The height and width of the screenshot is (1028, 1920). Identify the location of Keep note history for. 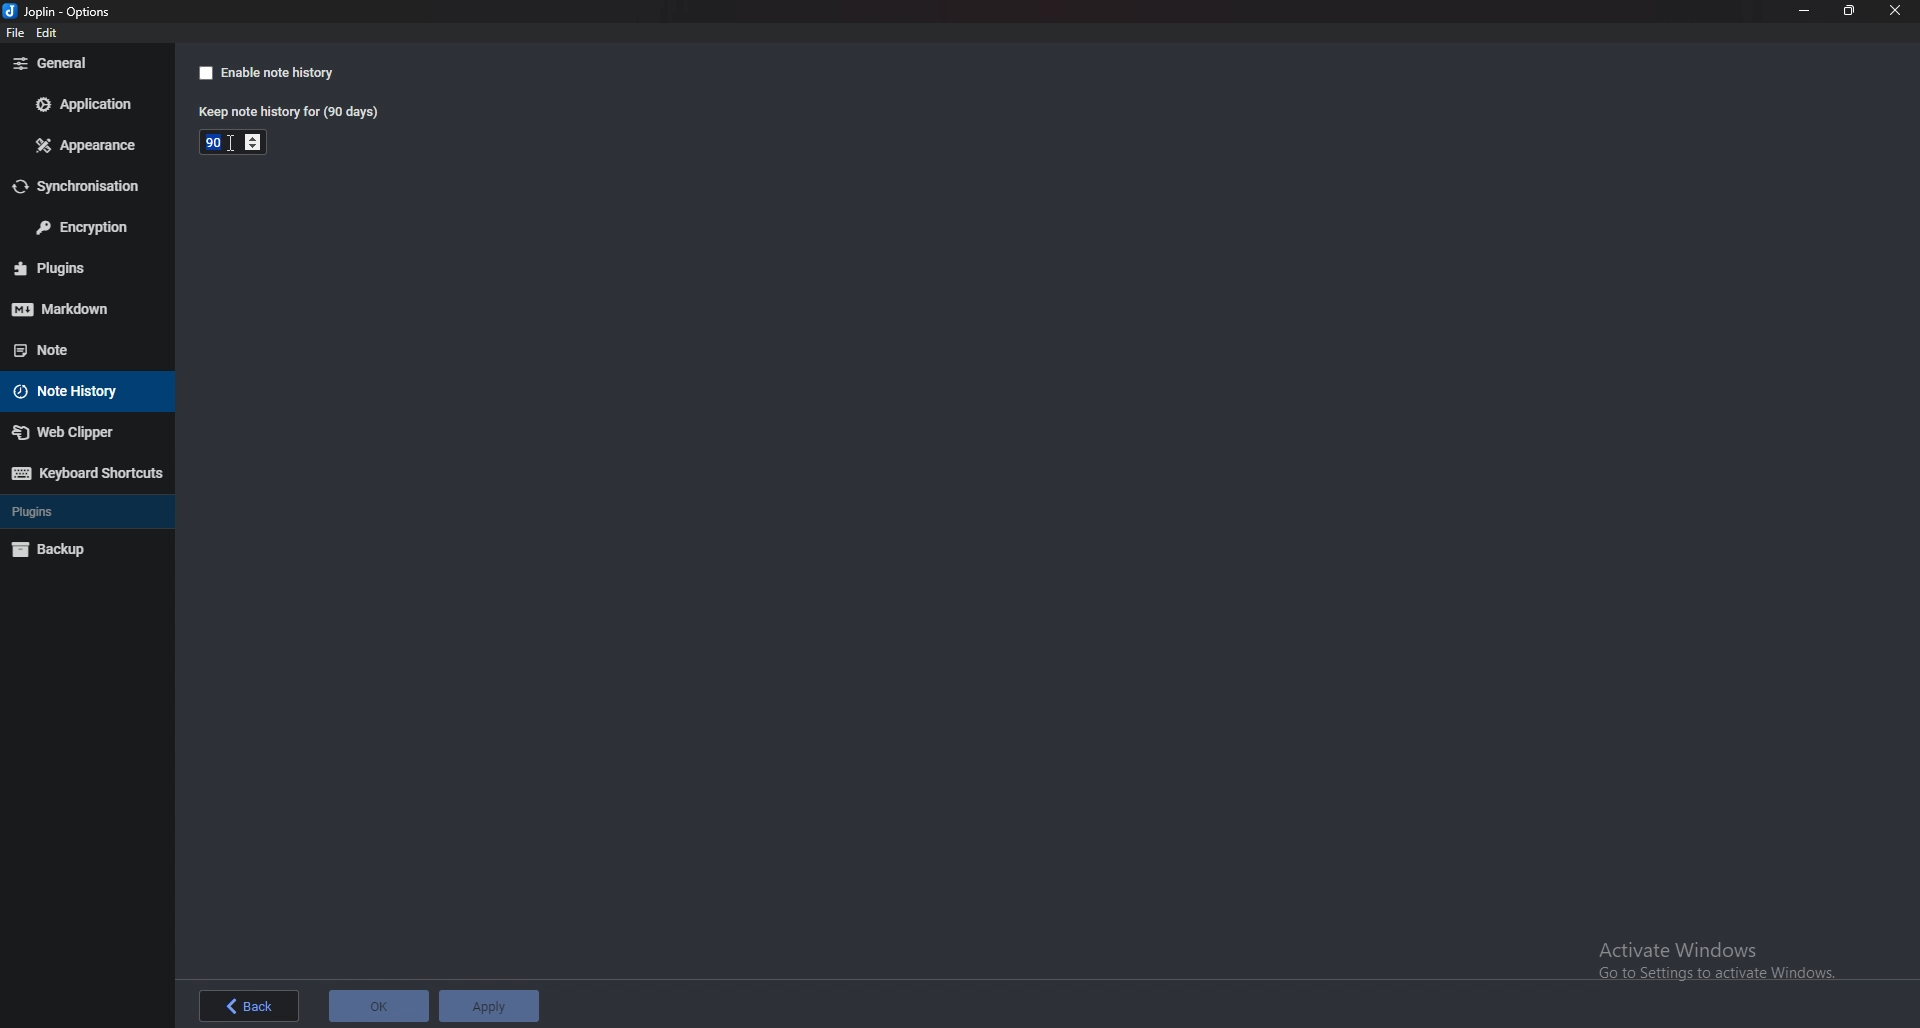
(286, 113).